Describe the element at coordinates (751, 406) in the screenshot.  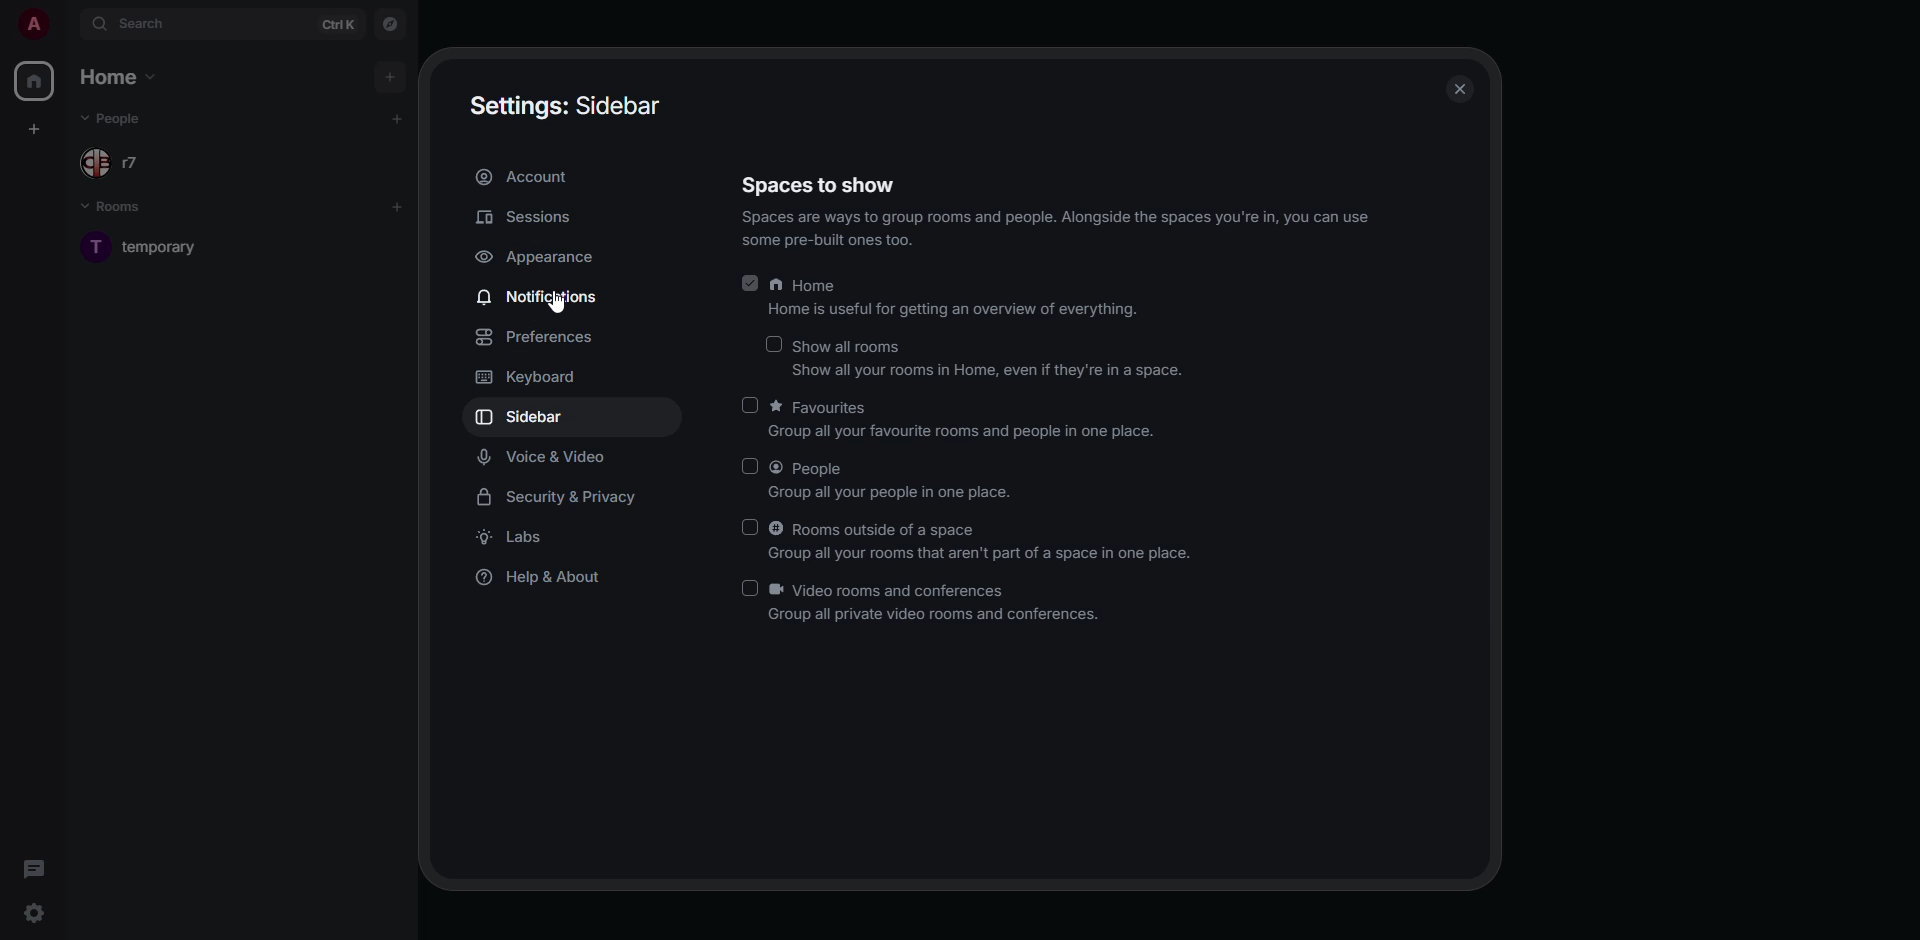
I see `click to enable` at that location.